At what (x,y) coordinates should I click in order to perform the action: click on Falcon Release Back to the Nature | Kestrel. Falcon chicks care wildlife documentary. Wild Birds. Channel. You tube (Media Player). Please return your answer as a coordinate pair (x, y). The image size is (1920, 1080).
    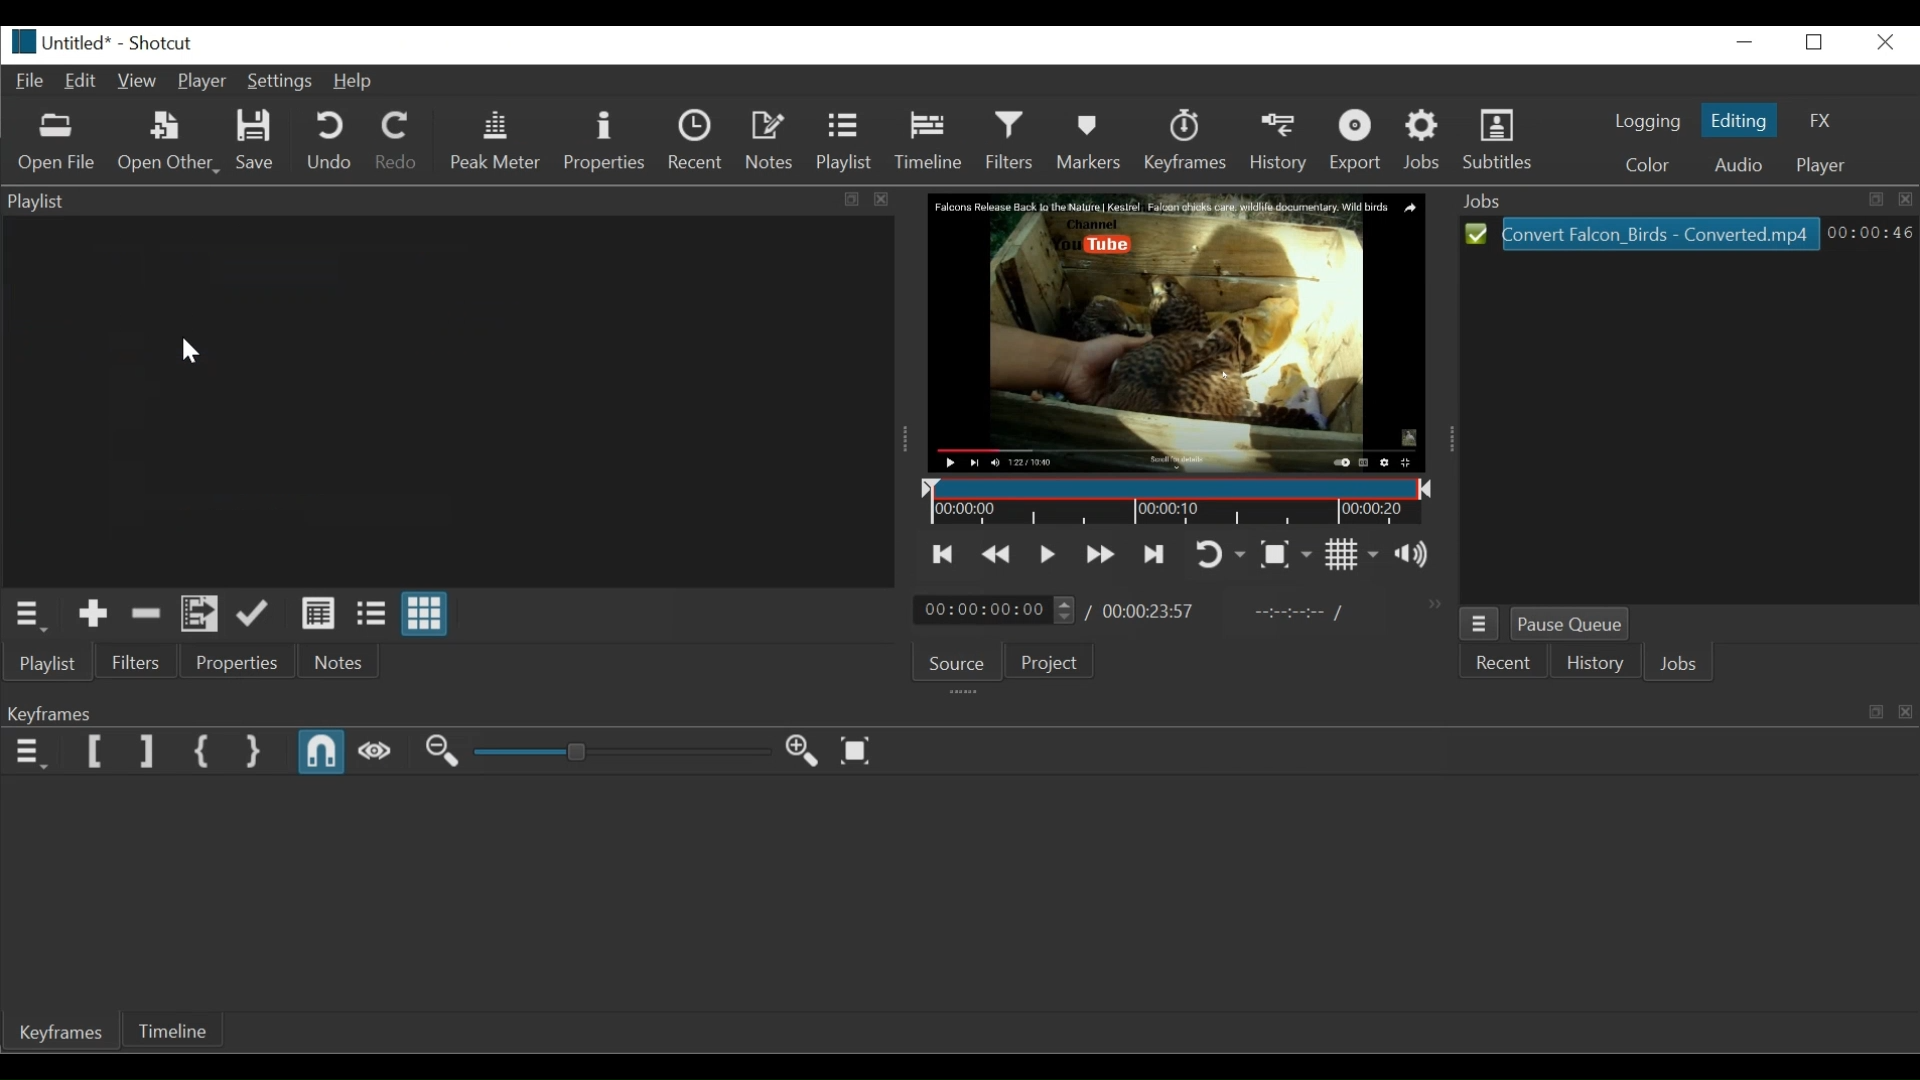
    Looking at the image, I should click on (1186, 329).